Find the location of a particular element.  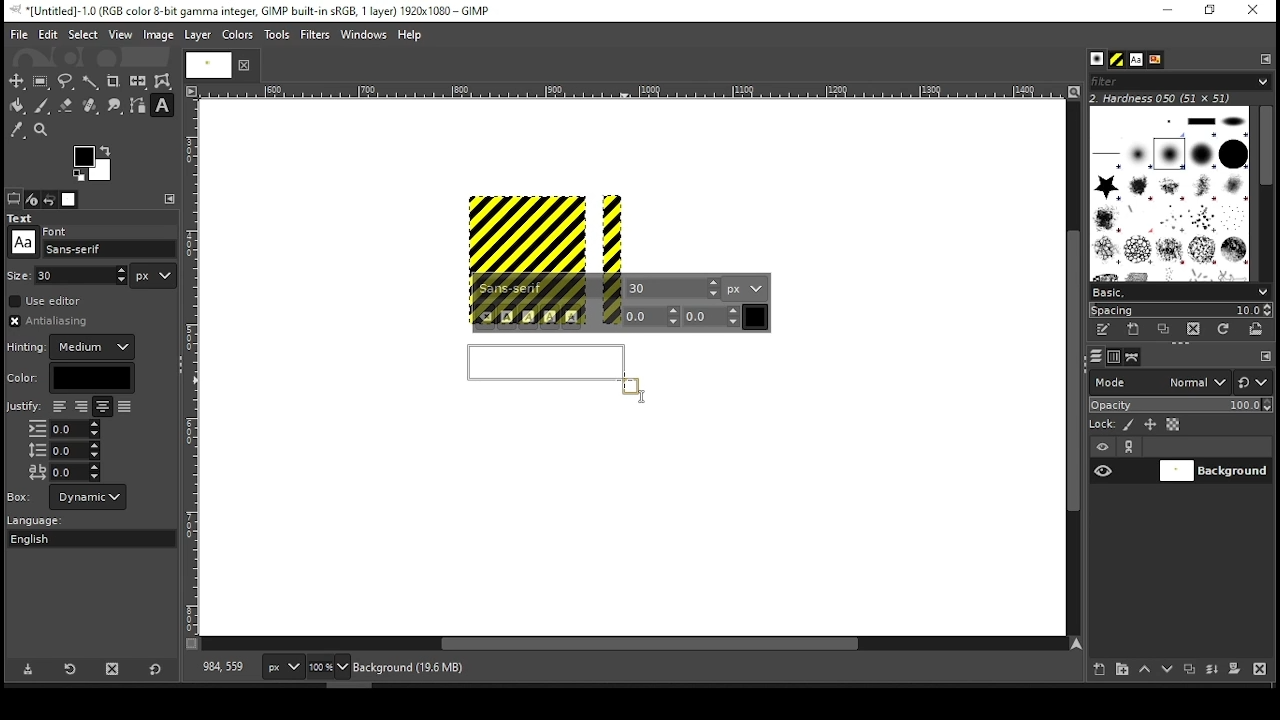

active text frame is located at coordinates (559, 372).